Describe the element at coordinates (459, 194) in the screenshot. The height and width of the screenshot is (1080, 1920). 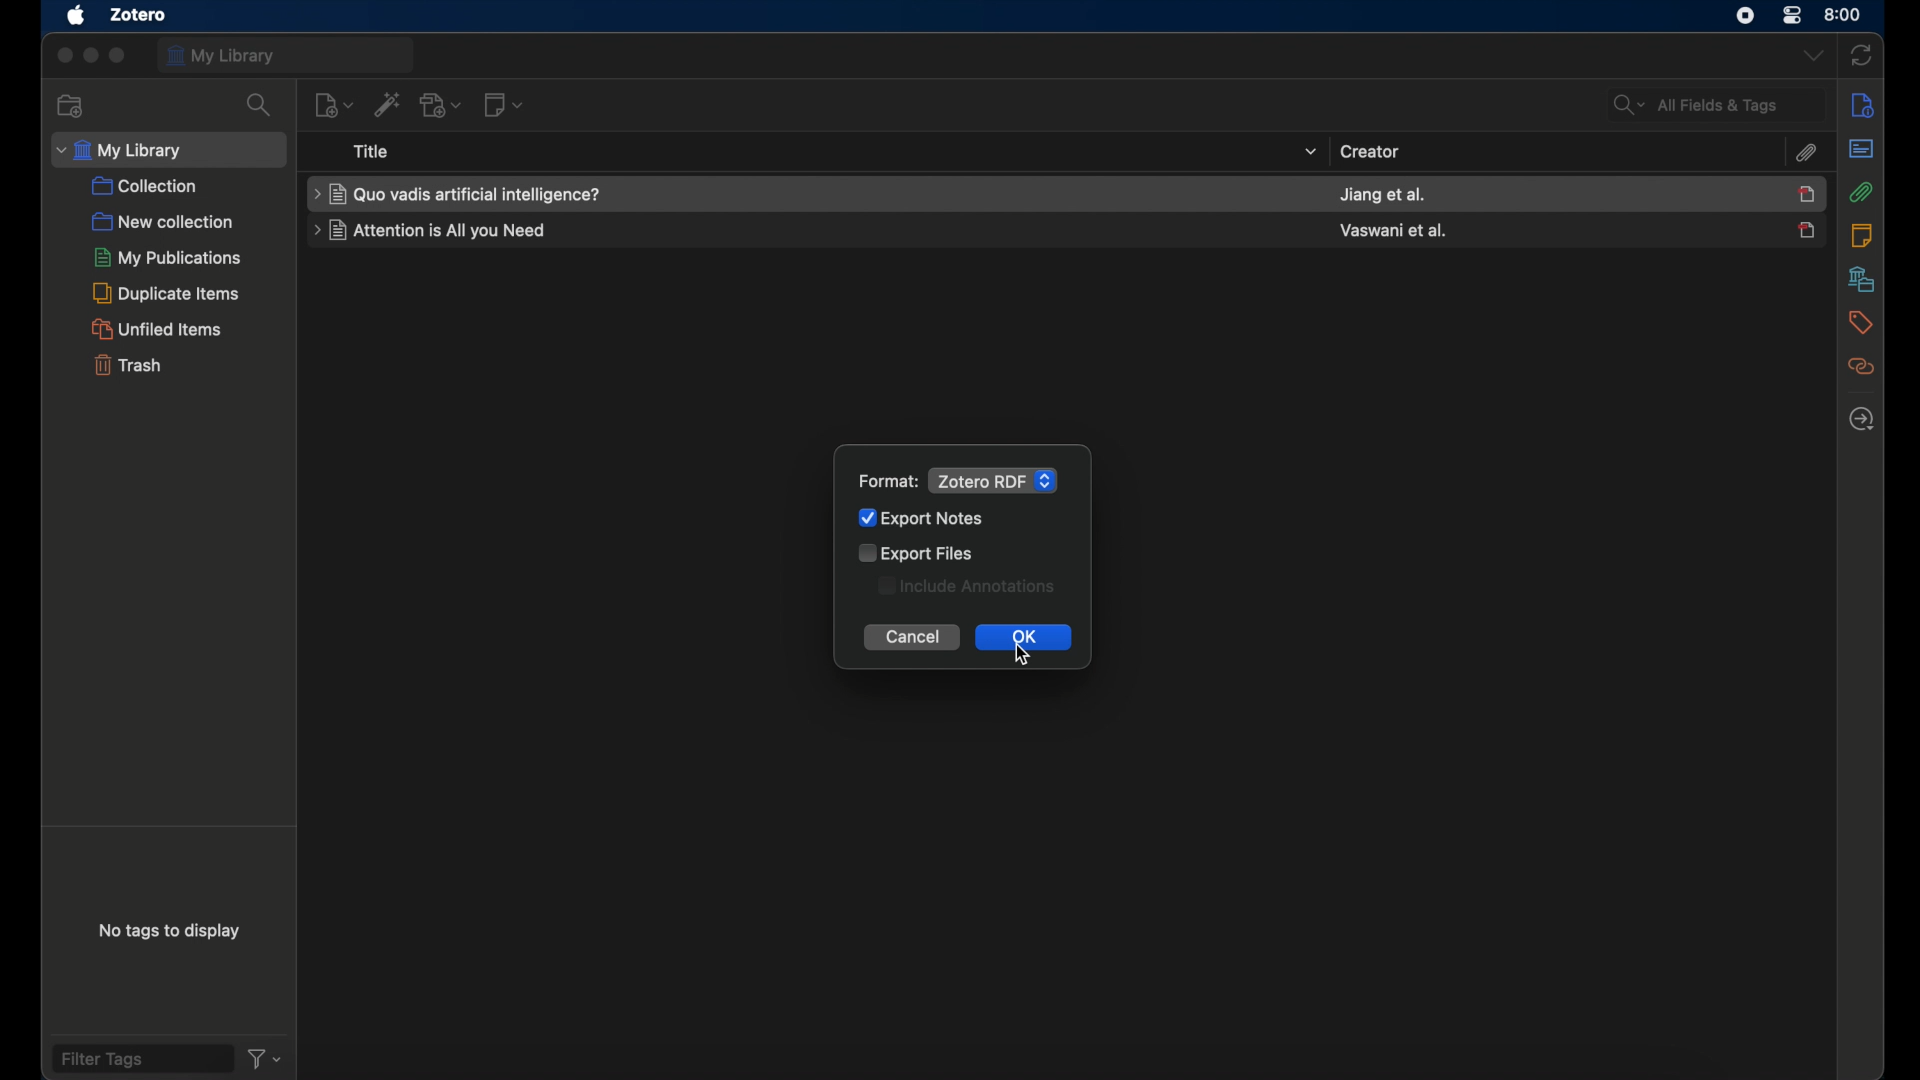
I see `item name highlighted` at that location.